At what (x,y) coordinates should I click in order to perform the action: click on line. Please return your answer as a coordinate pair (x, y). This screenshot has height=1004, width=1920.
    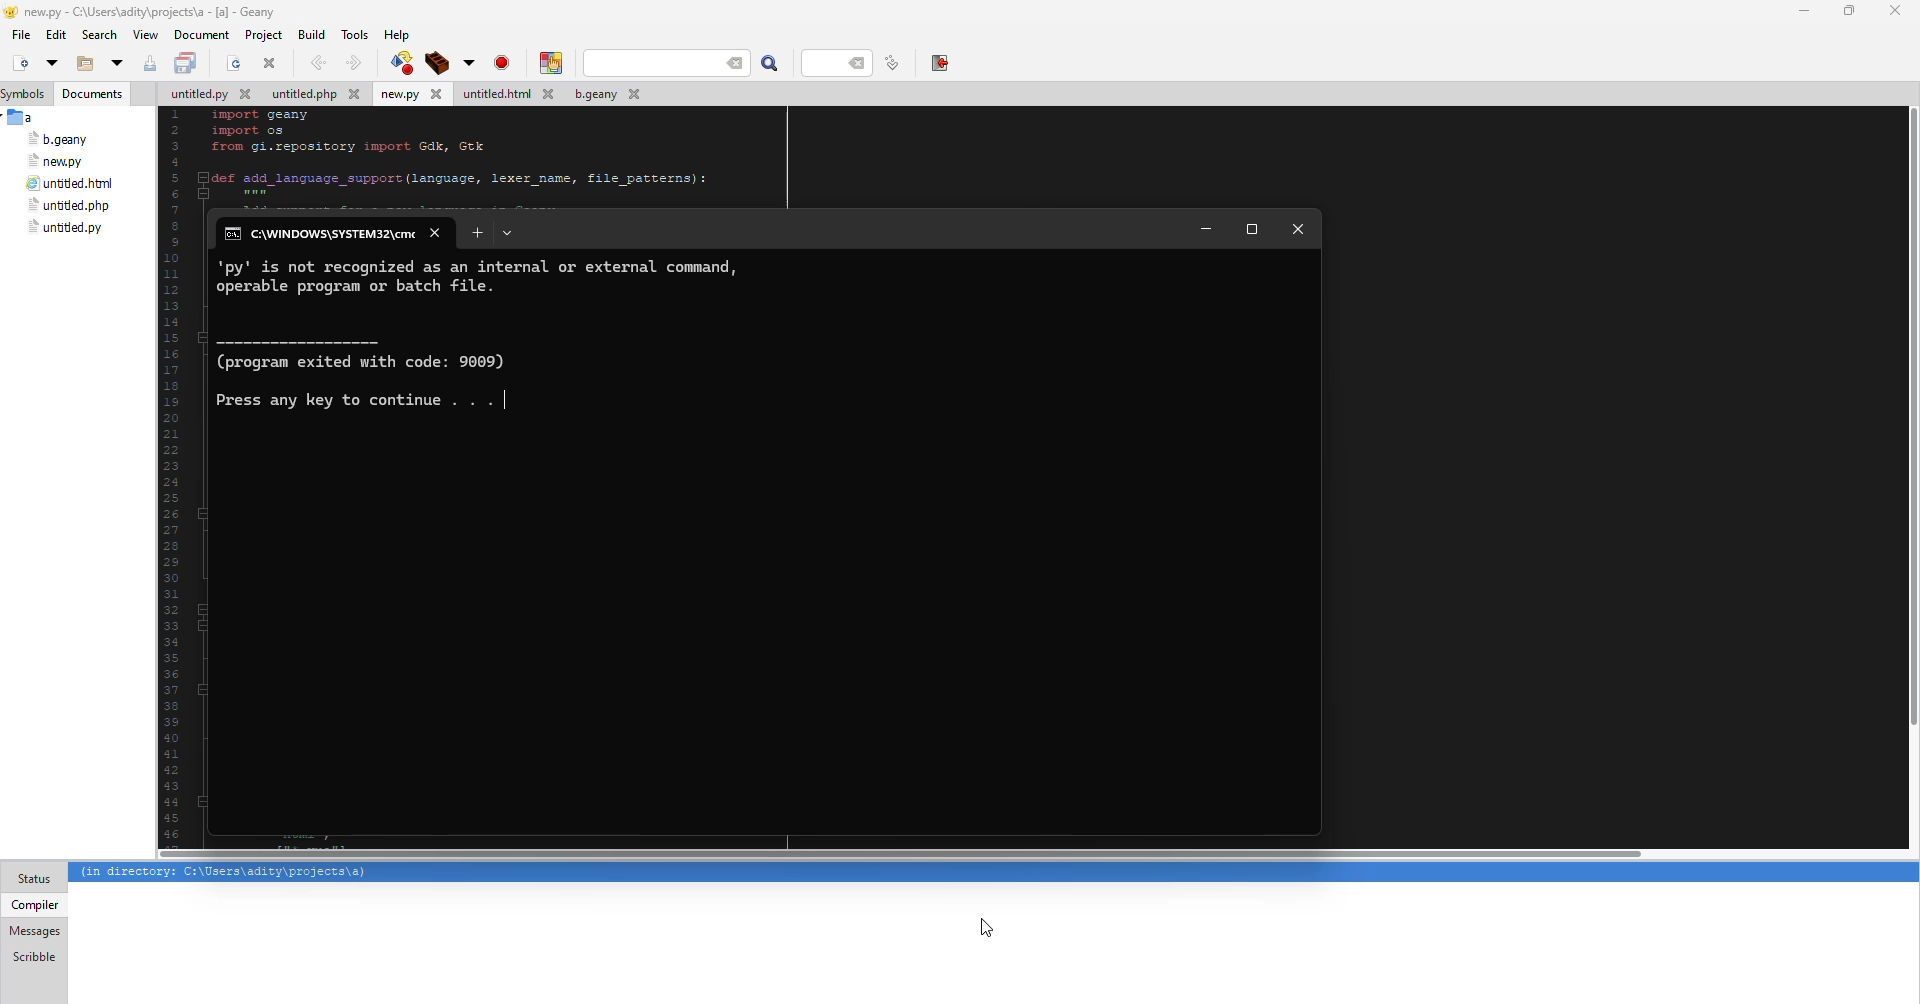
    Looking at the image, I should click on (836, 64).